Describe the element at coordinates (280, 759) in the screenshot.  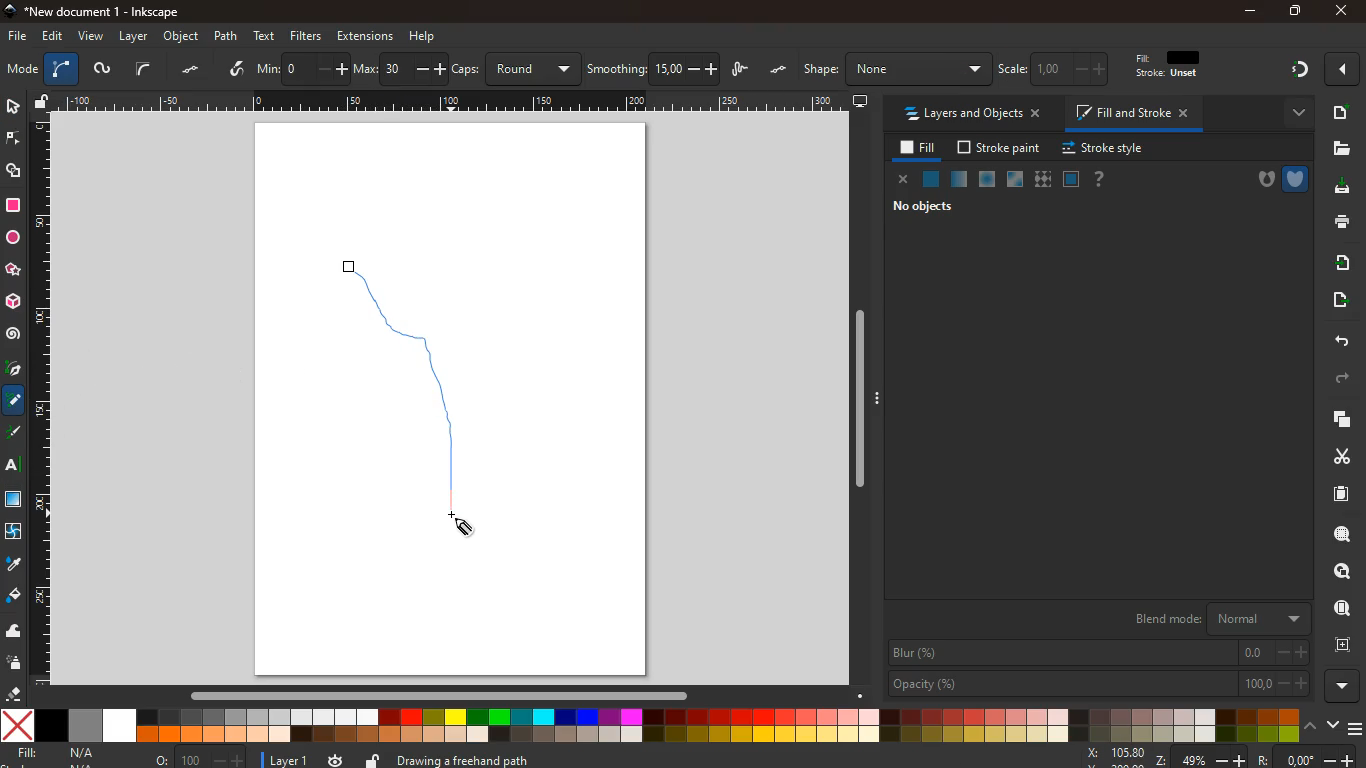
I see `layer` at that location.